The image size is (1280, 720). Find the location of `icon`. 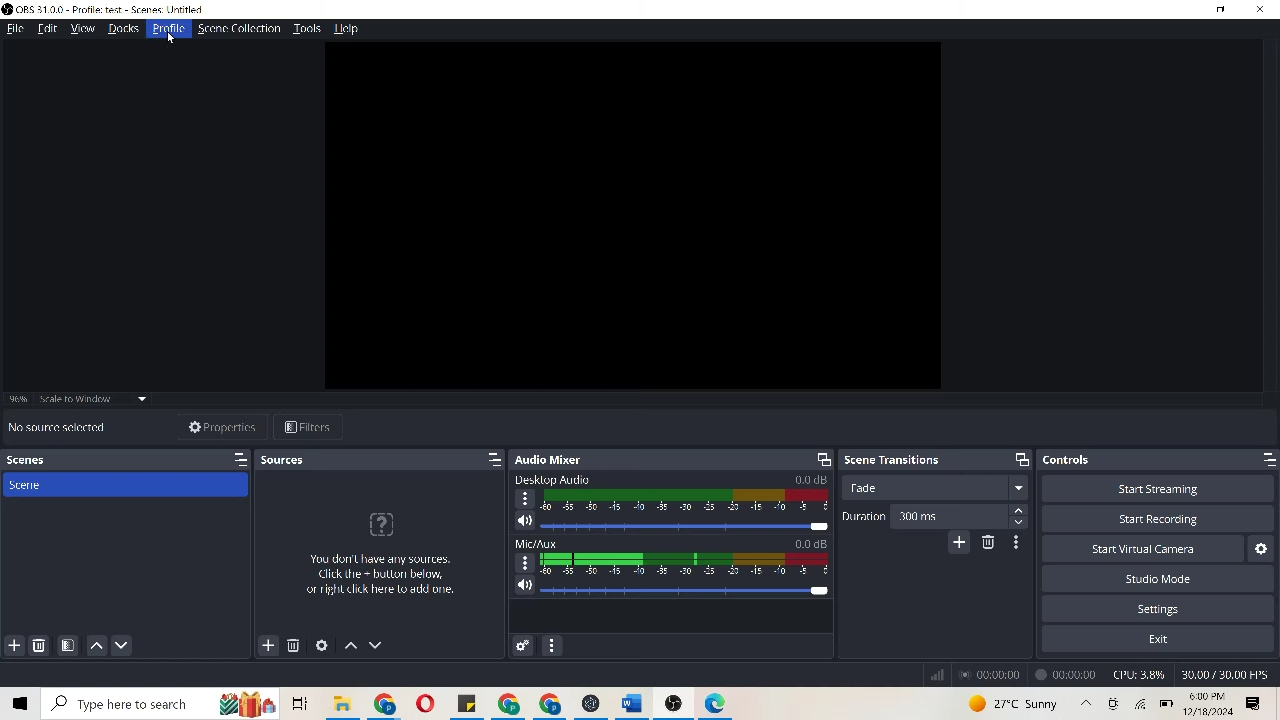

icon is located at coordinates (1114, 702).